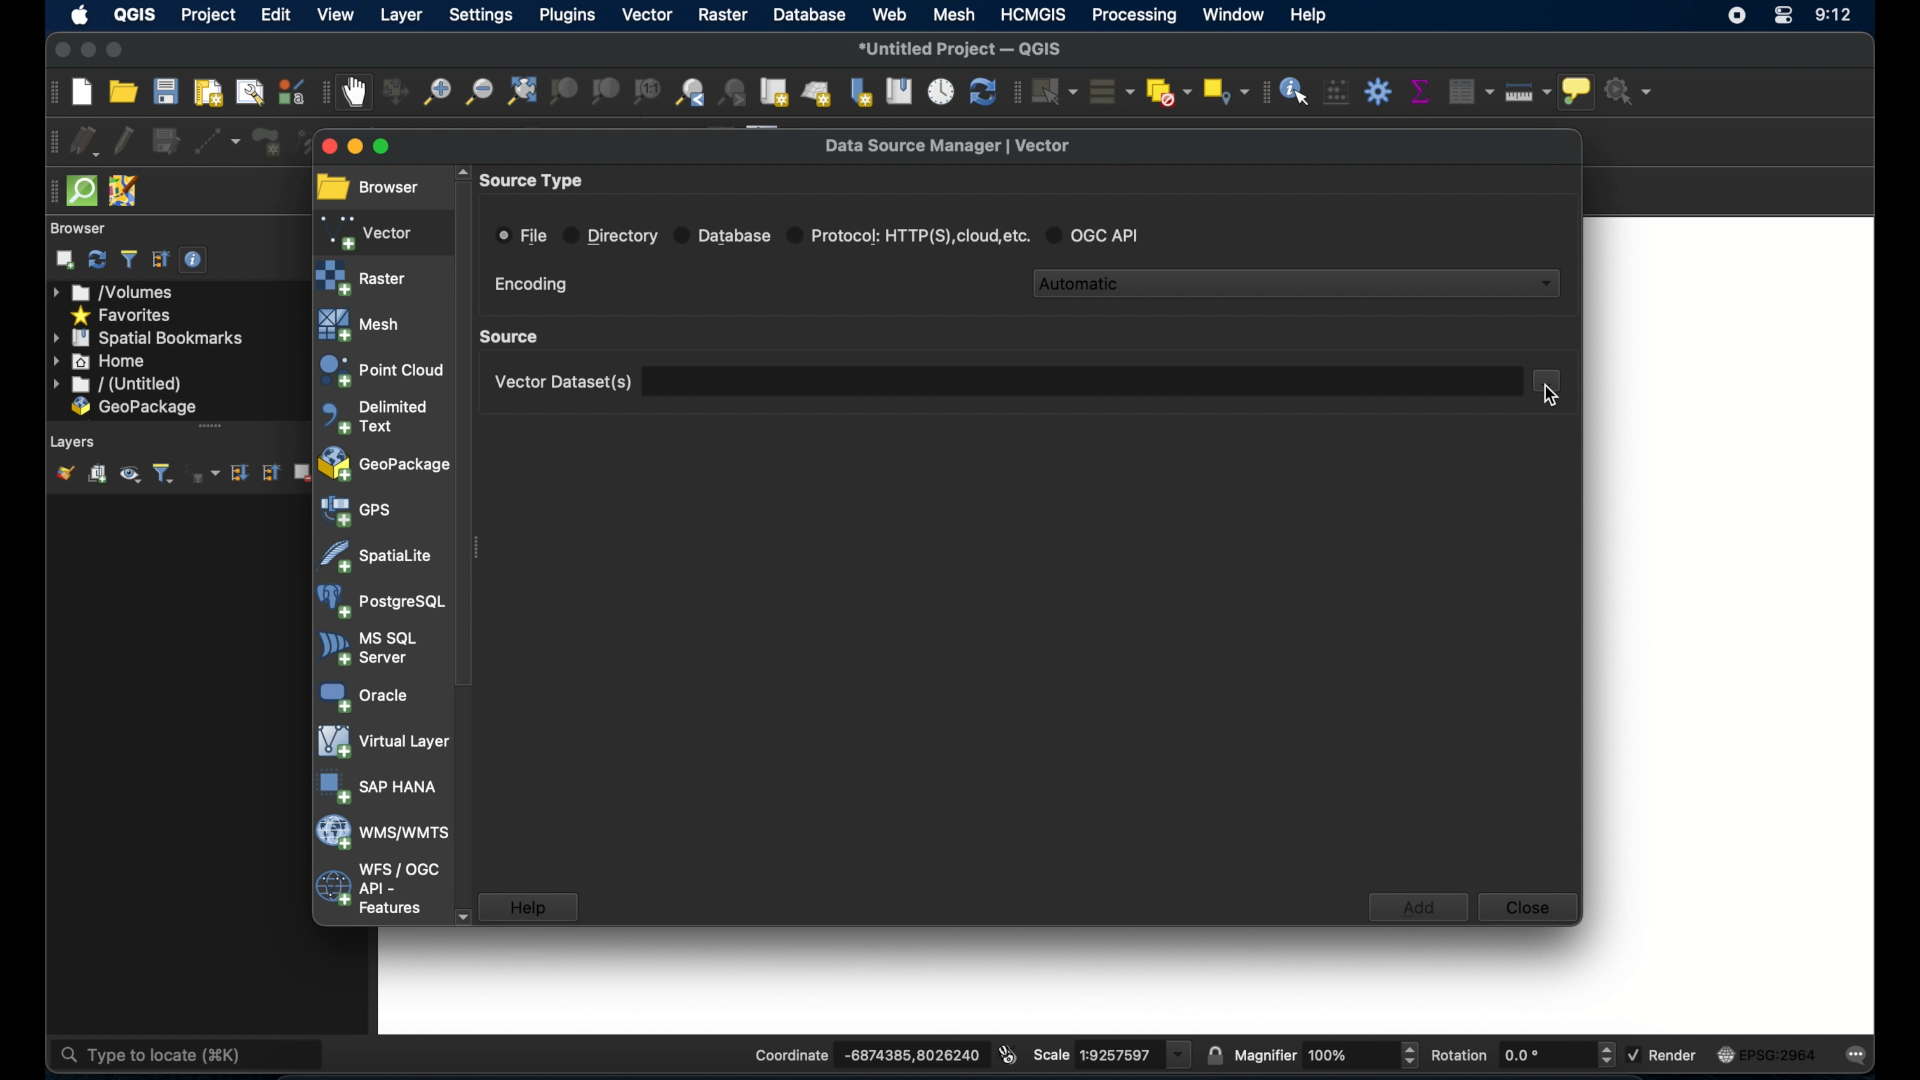 The width and height of the screenshot is (1920, 1080). I want to click on project, so click(209, 15).